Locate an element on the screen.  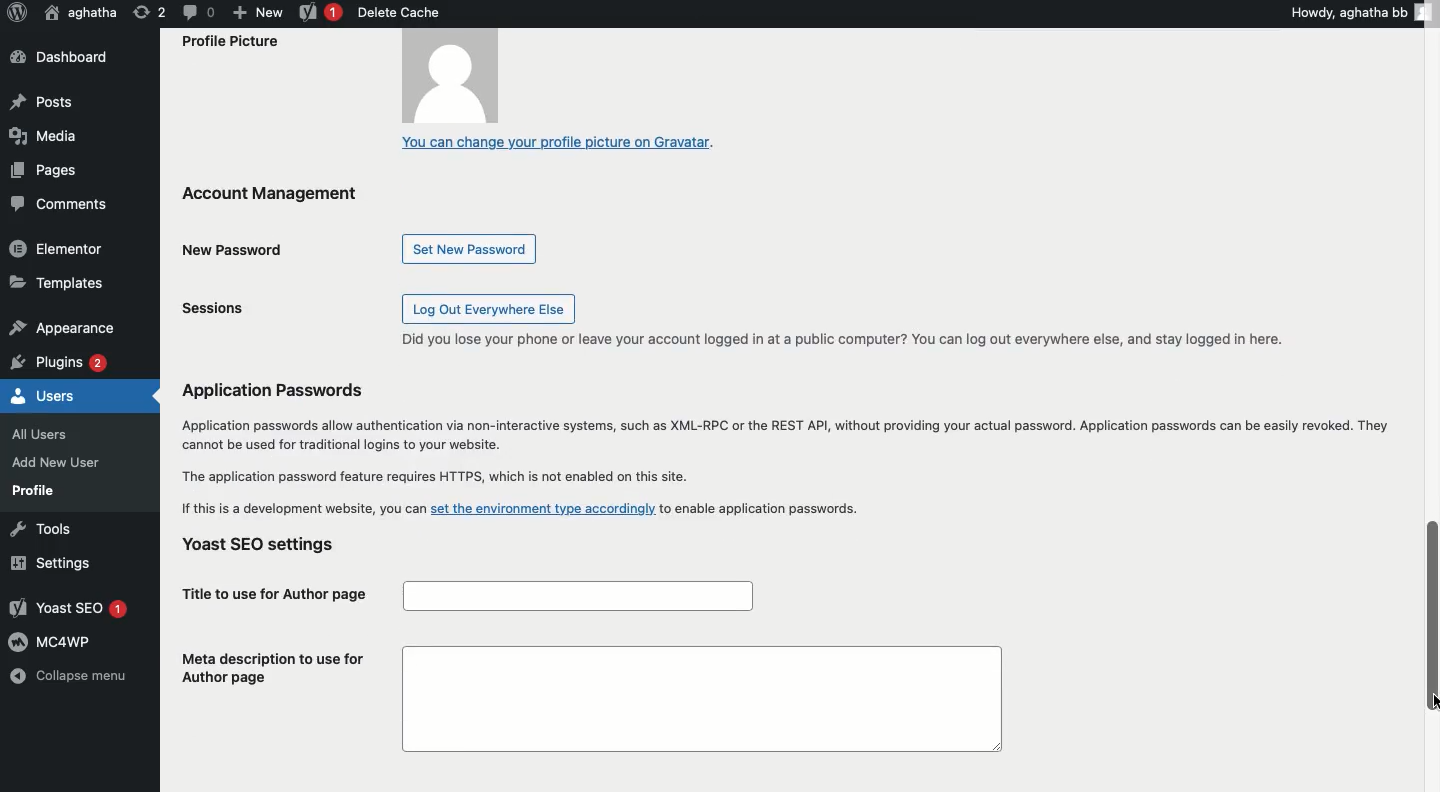
Yoast SEO 1 is located at coordinates (72, 609).